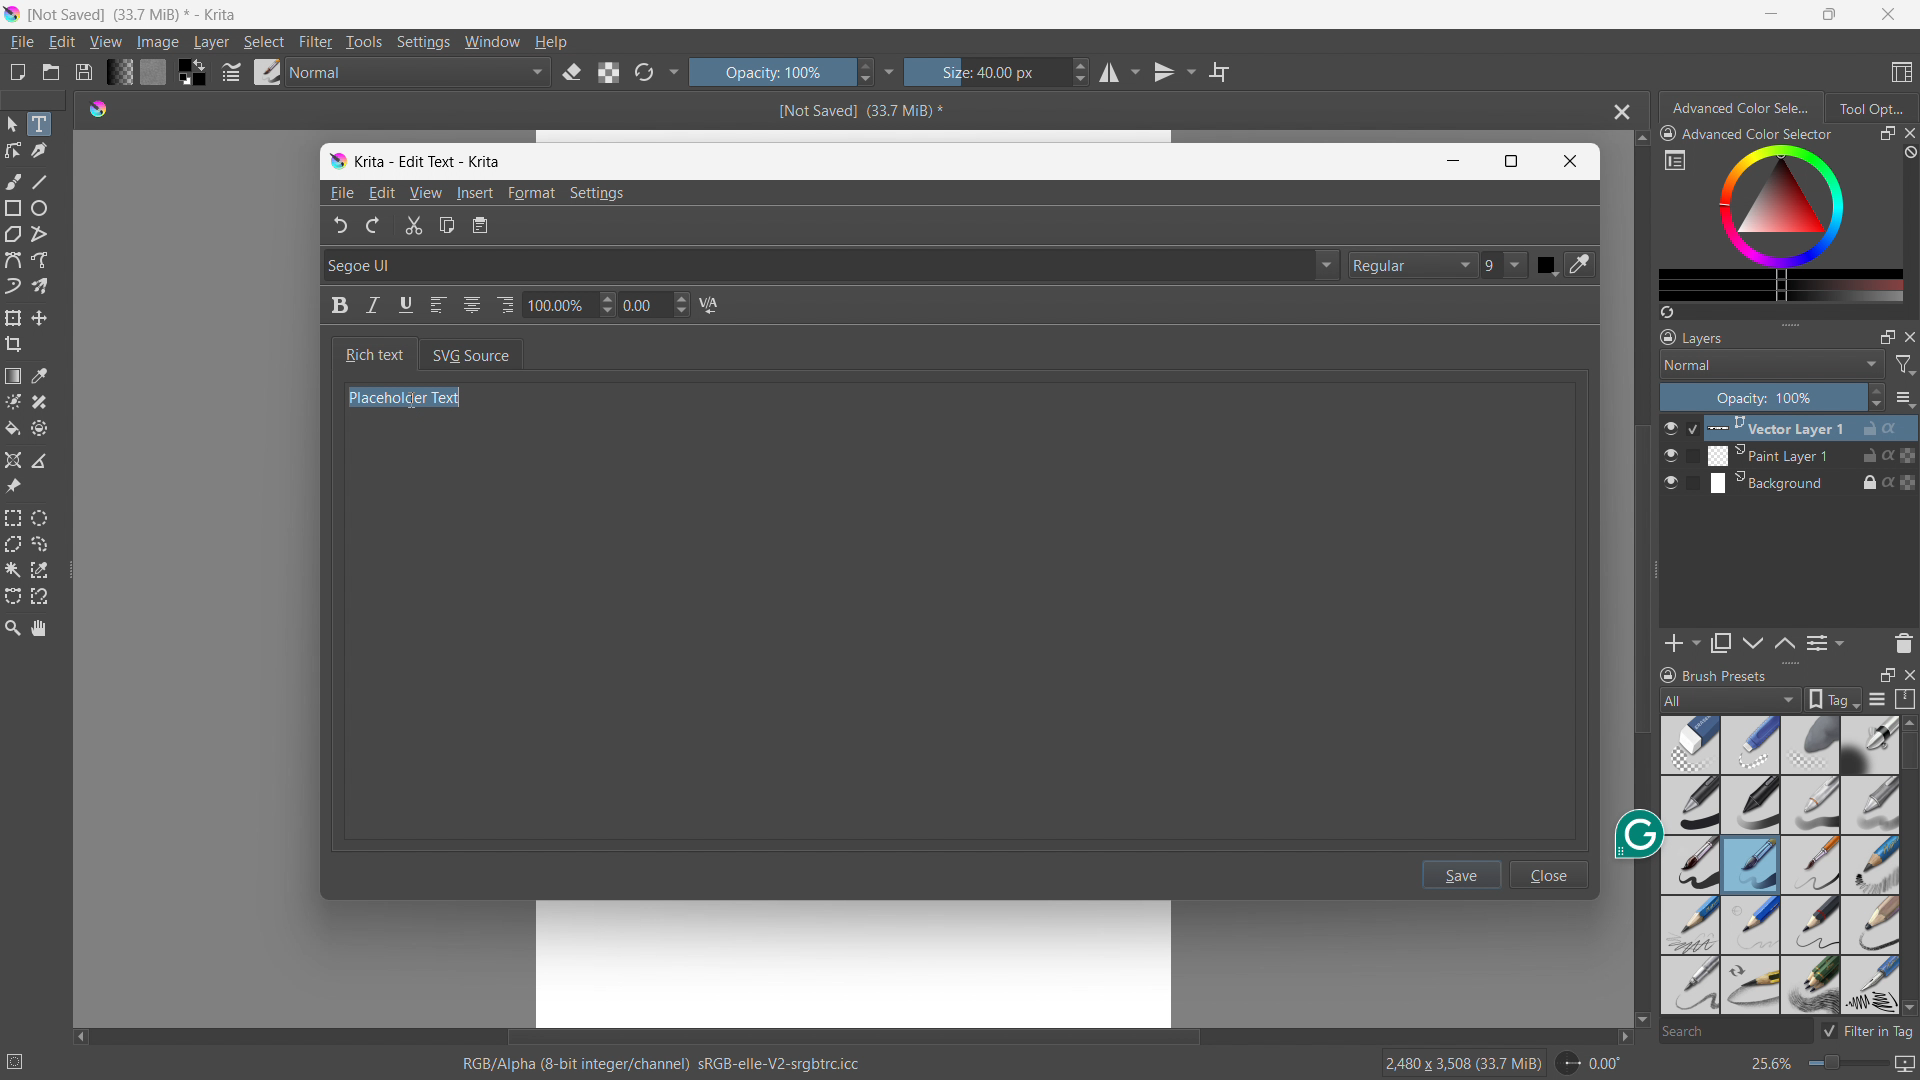  Describe the element at coordinates (1903, 642) in the screenshot. I see `delete layer` at that location.